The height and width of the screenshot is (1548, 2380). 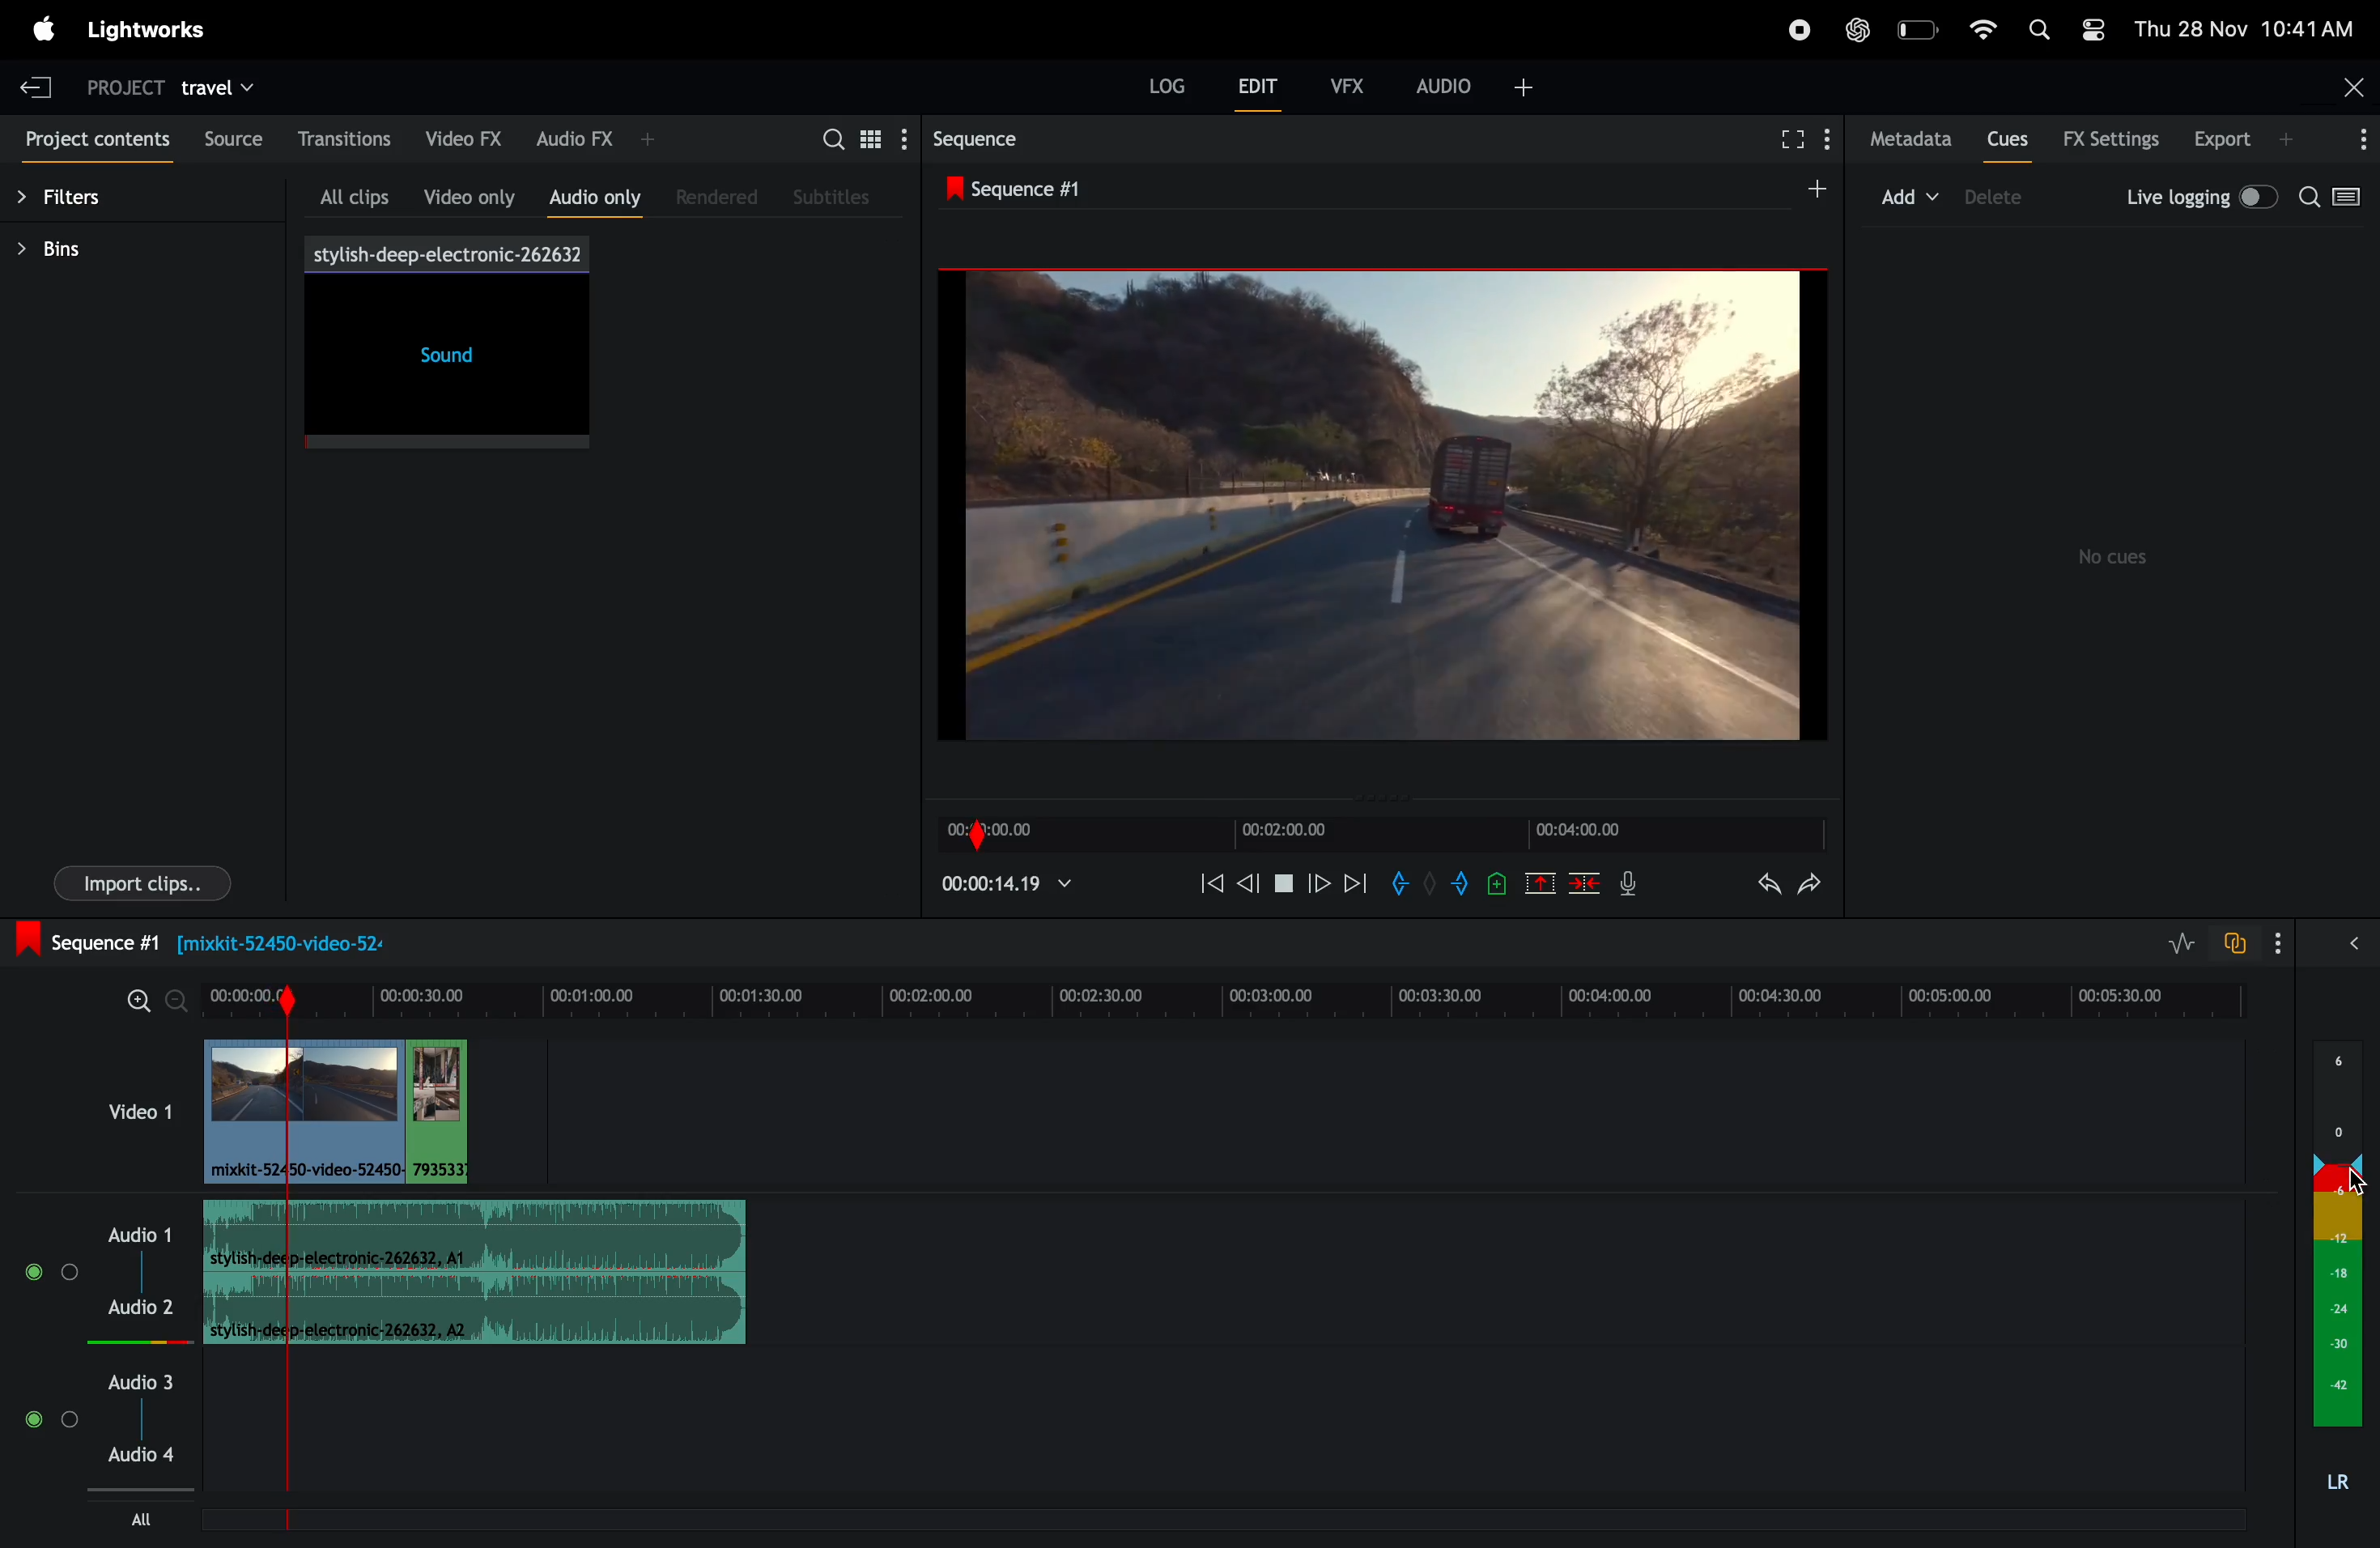 I want to click on rendered, so click(x=713, y=197).